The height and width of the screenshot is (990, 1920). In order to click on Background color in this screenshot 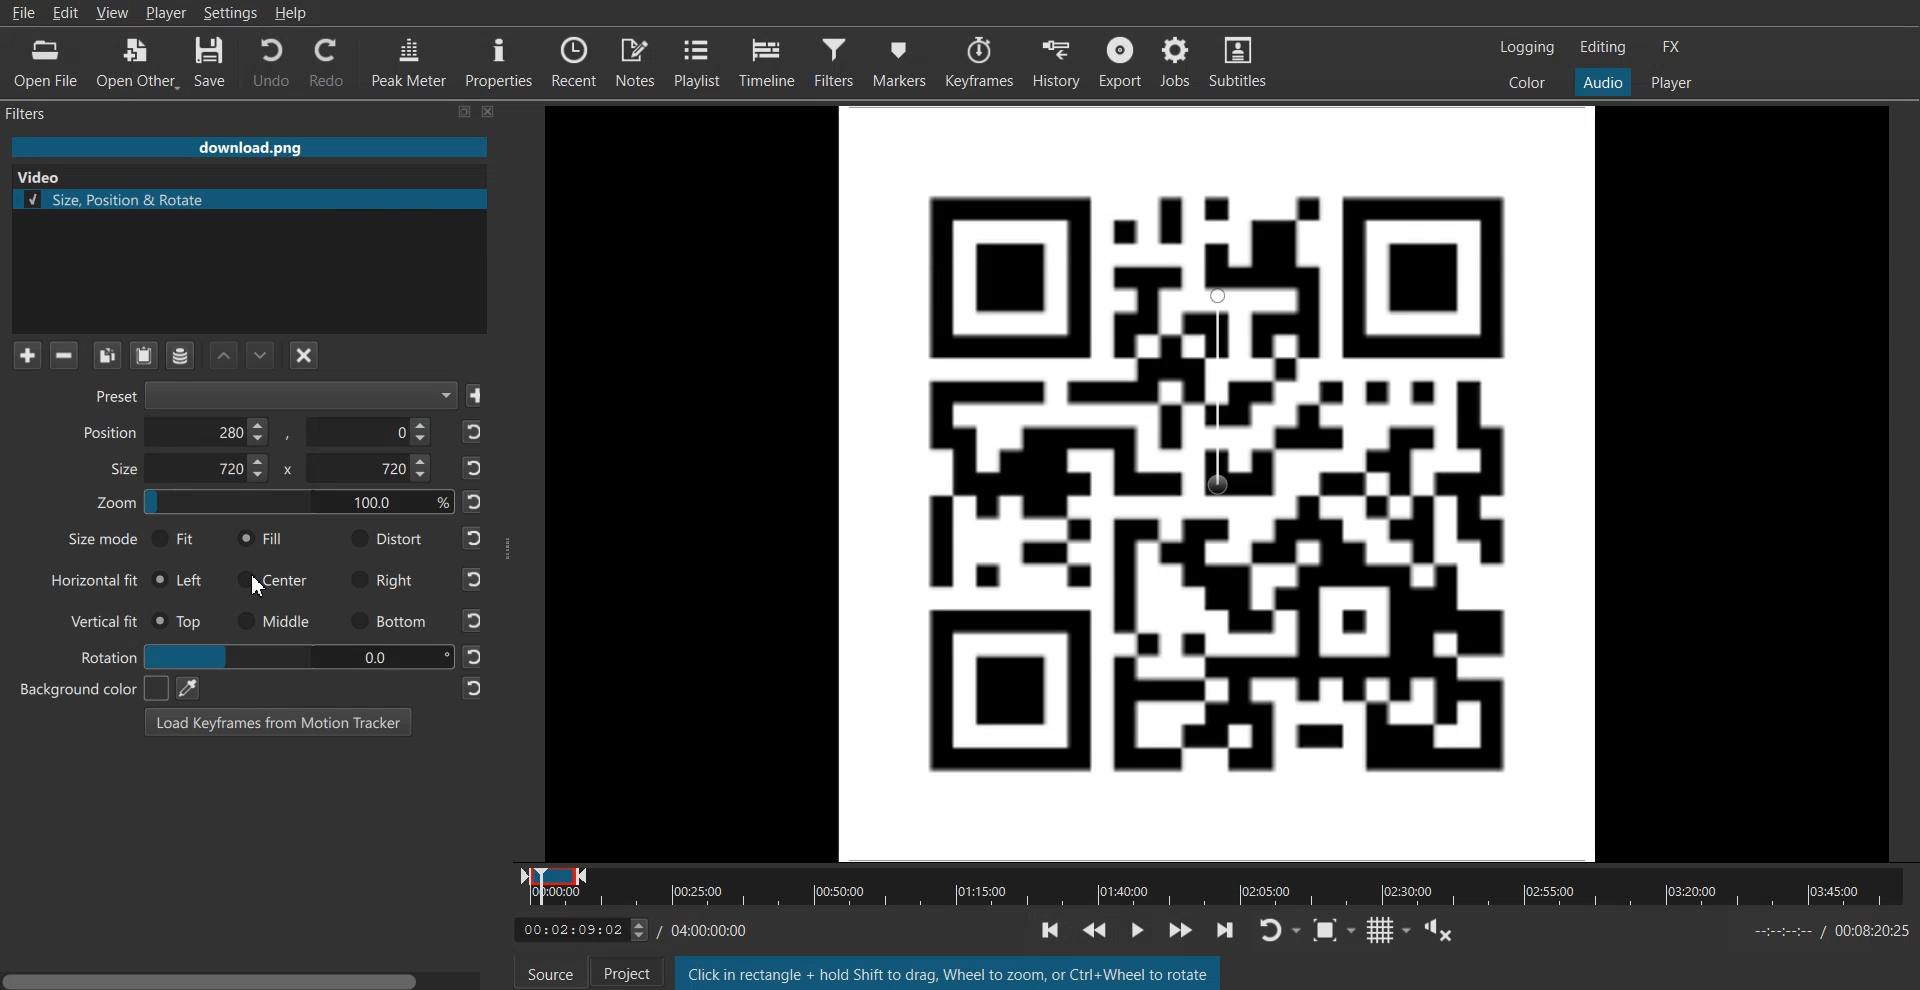, I will do `click(83, 688)`.